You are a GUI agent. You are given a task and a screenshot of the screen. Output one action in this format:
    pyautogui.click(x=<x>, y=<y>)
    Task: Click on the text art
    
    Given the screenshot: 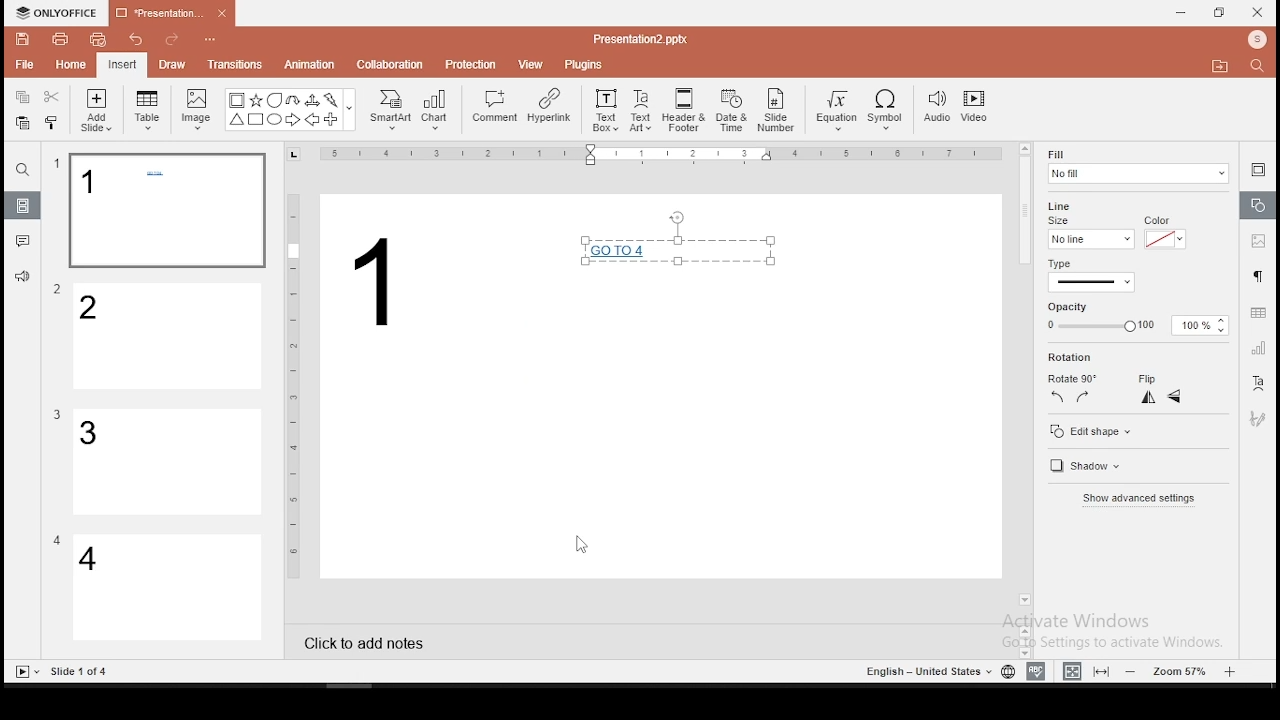 What is the action you would take?
    pyautogui.click(x=641, y=109)
    